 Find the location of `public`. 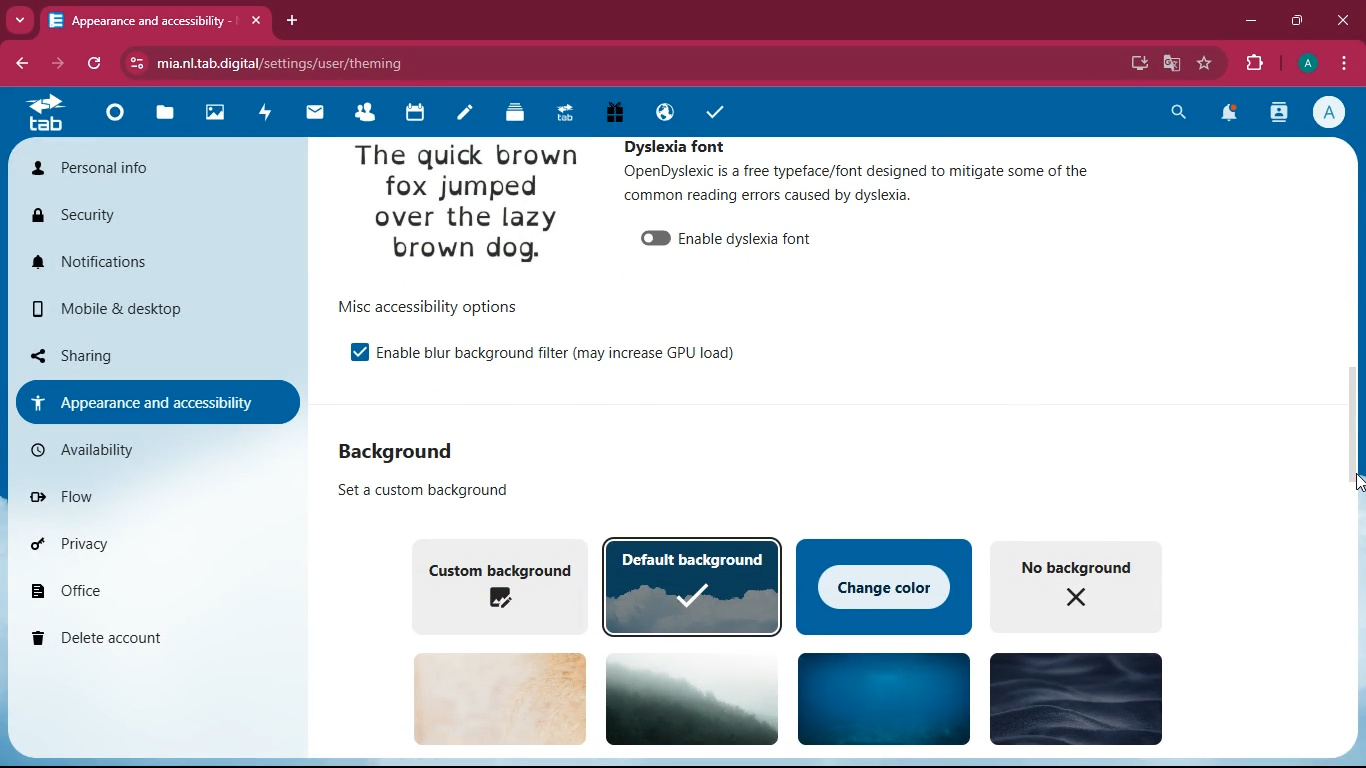

public is located at coordinates (661, 112).